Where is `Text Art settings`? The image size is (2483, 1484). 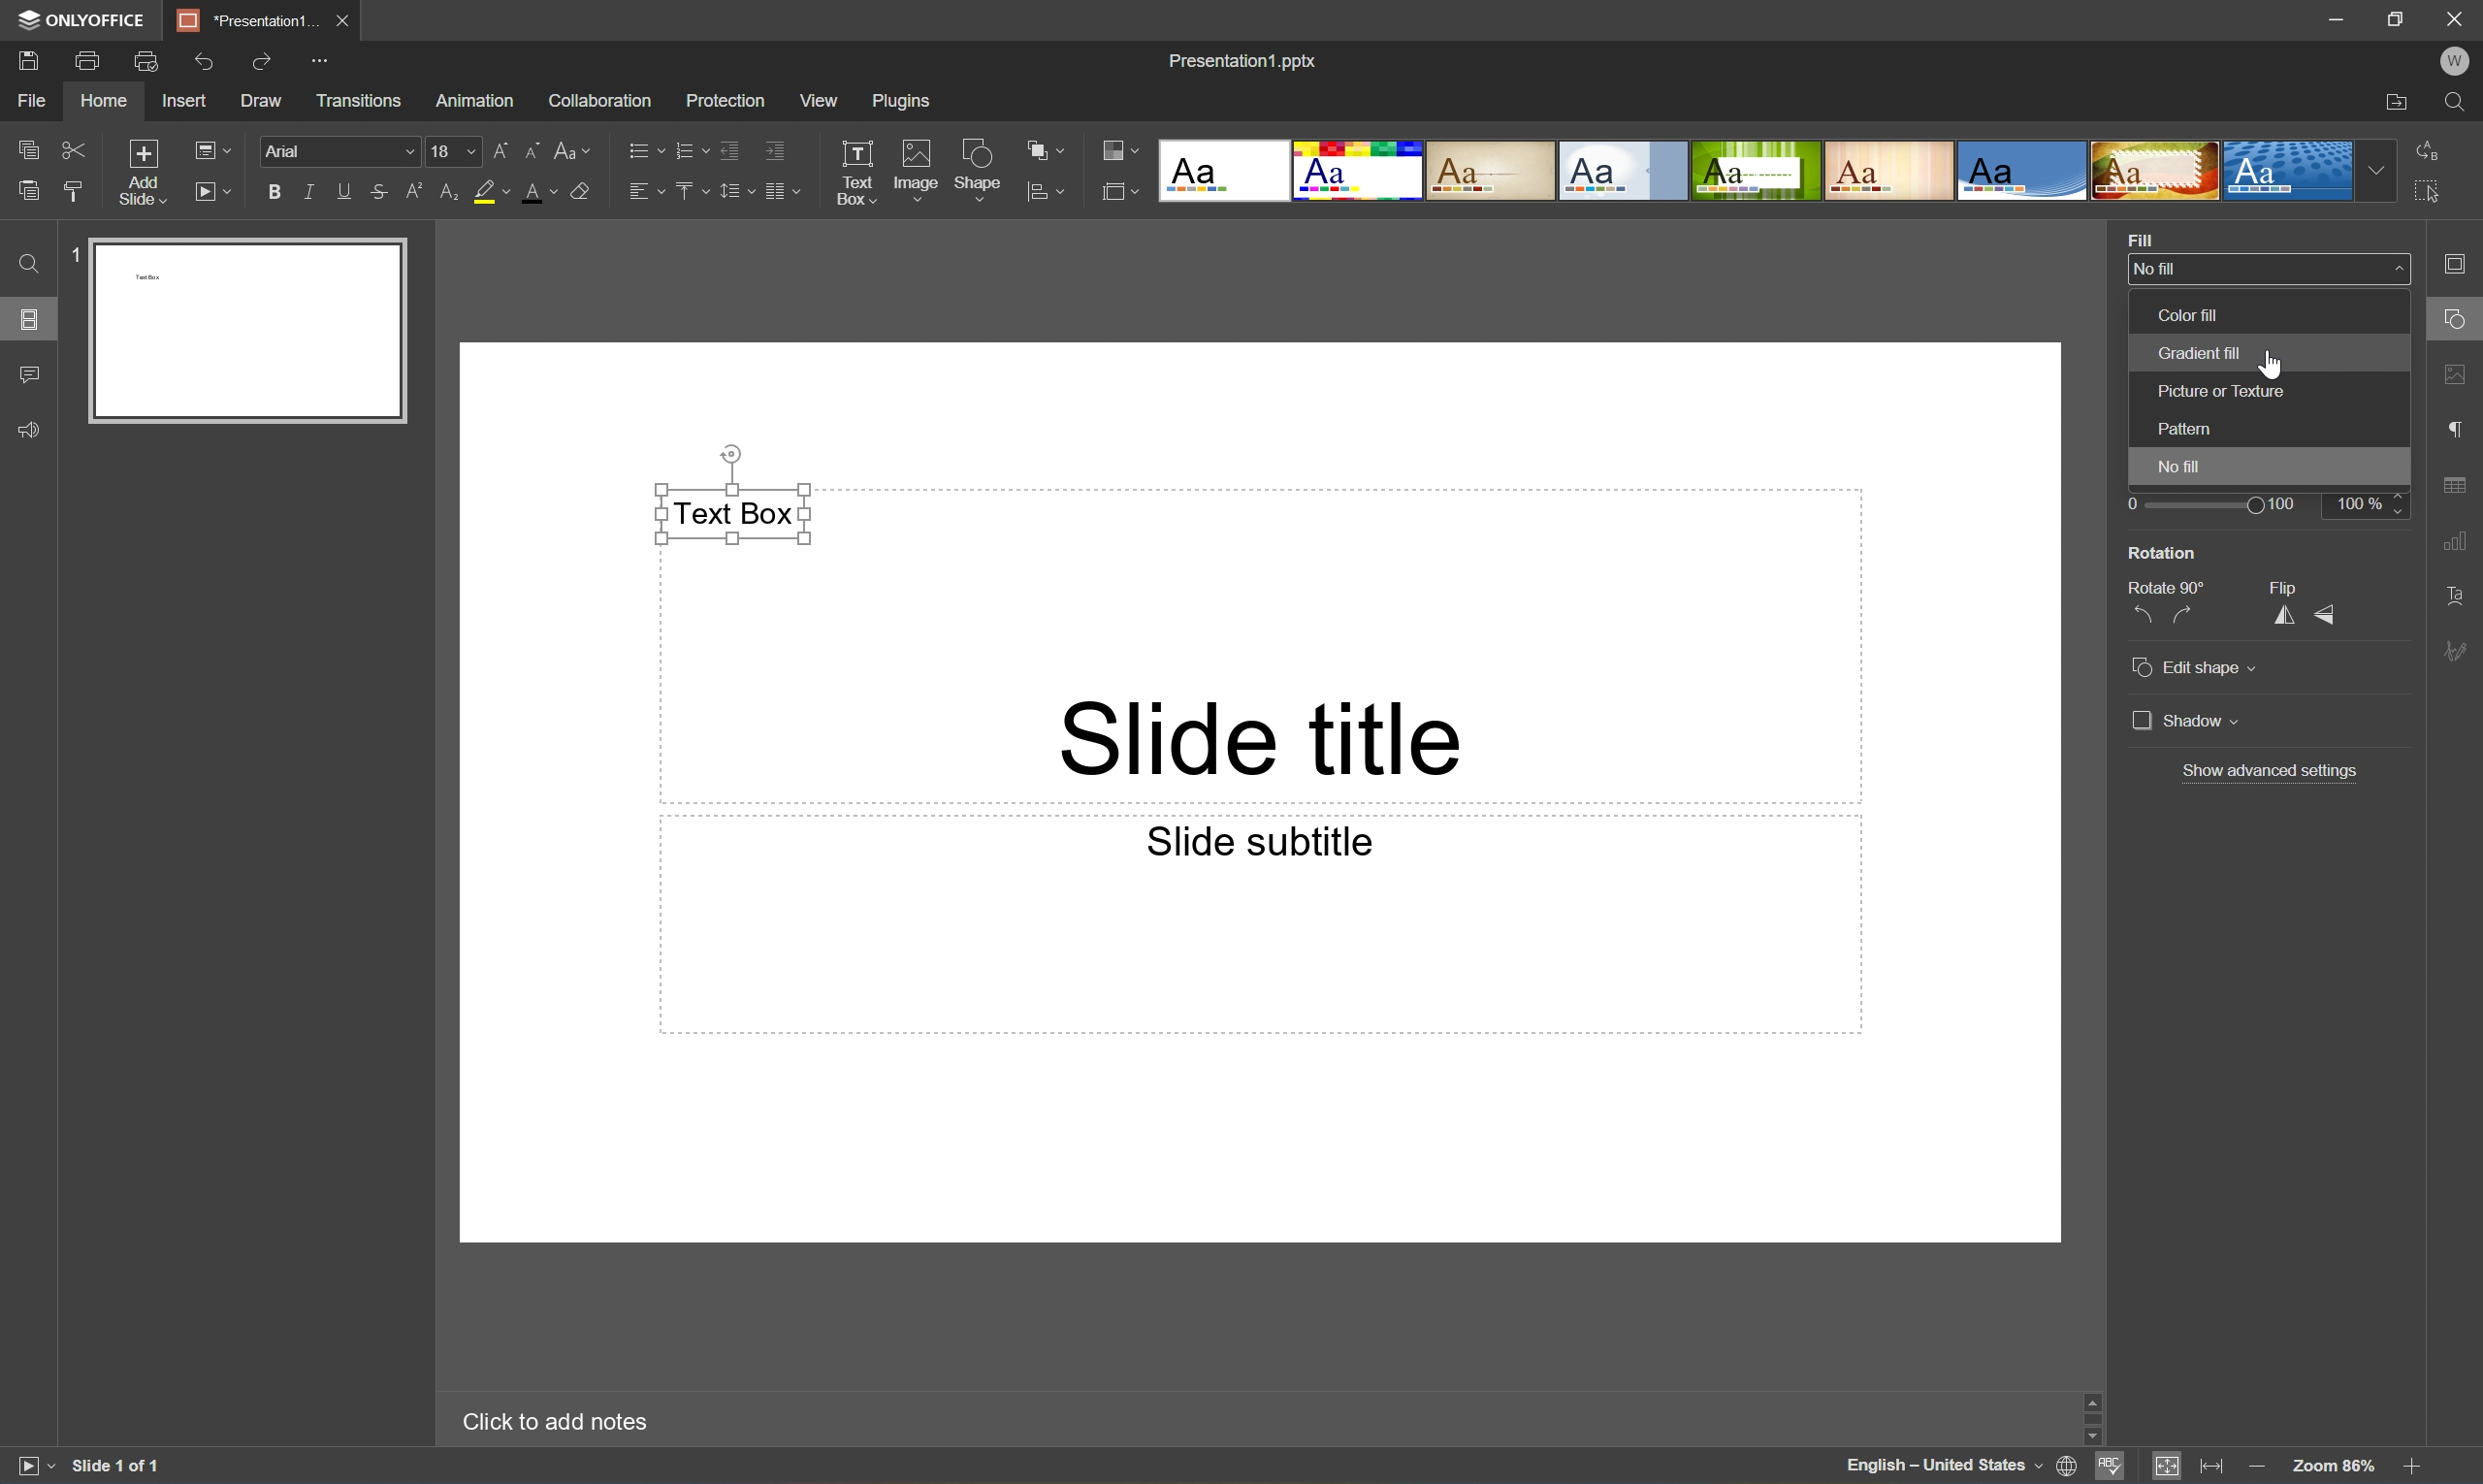
Text Art settings is located at coordinates (2461, 595).